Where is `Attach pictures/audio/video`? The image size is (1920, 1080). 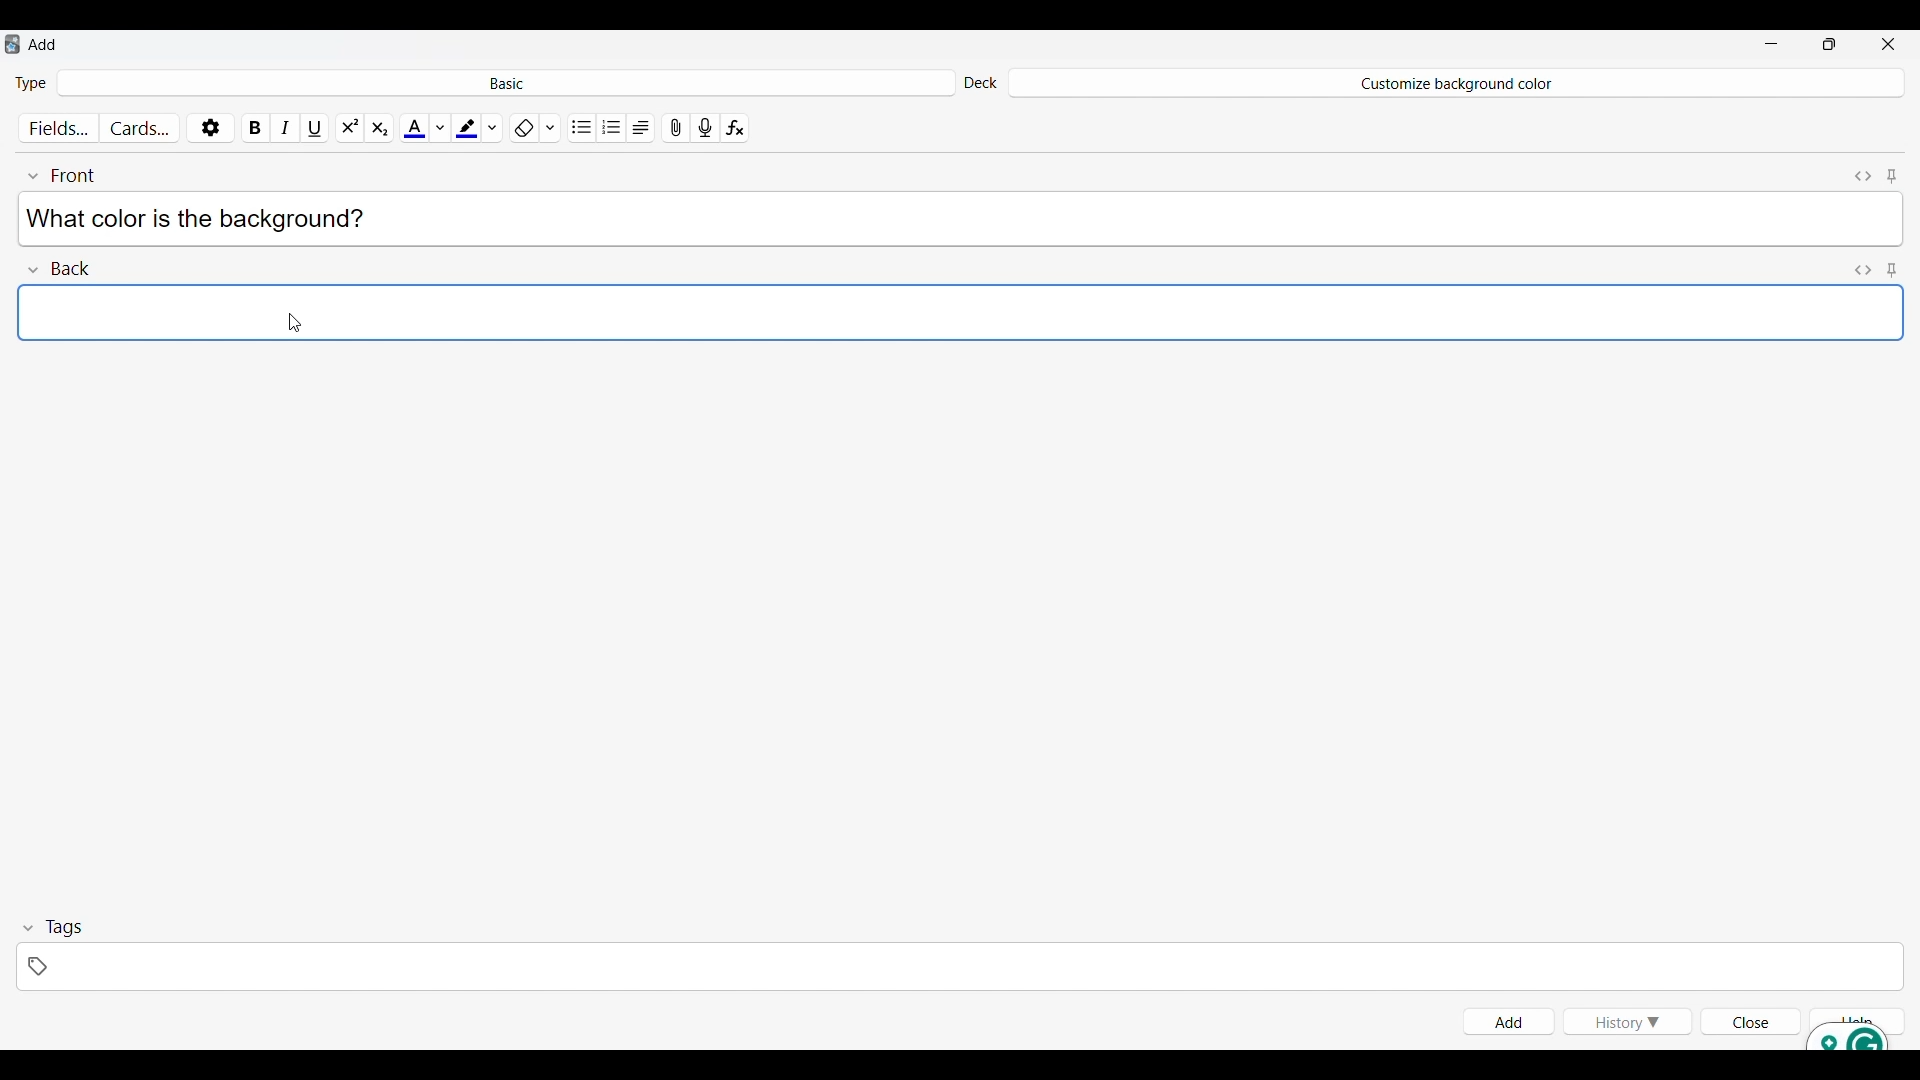
Attach pictures/audio/video is located at coordinates (676, 125).